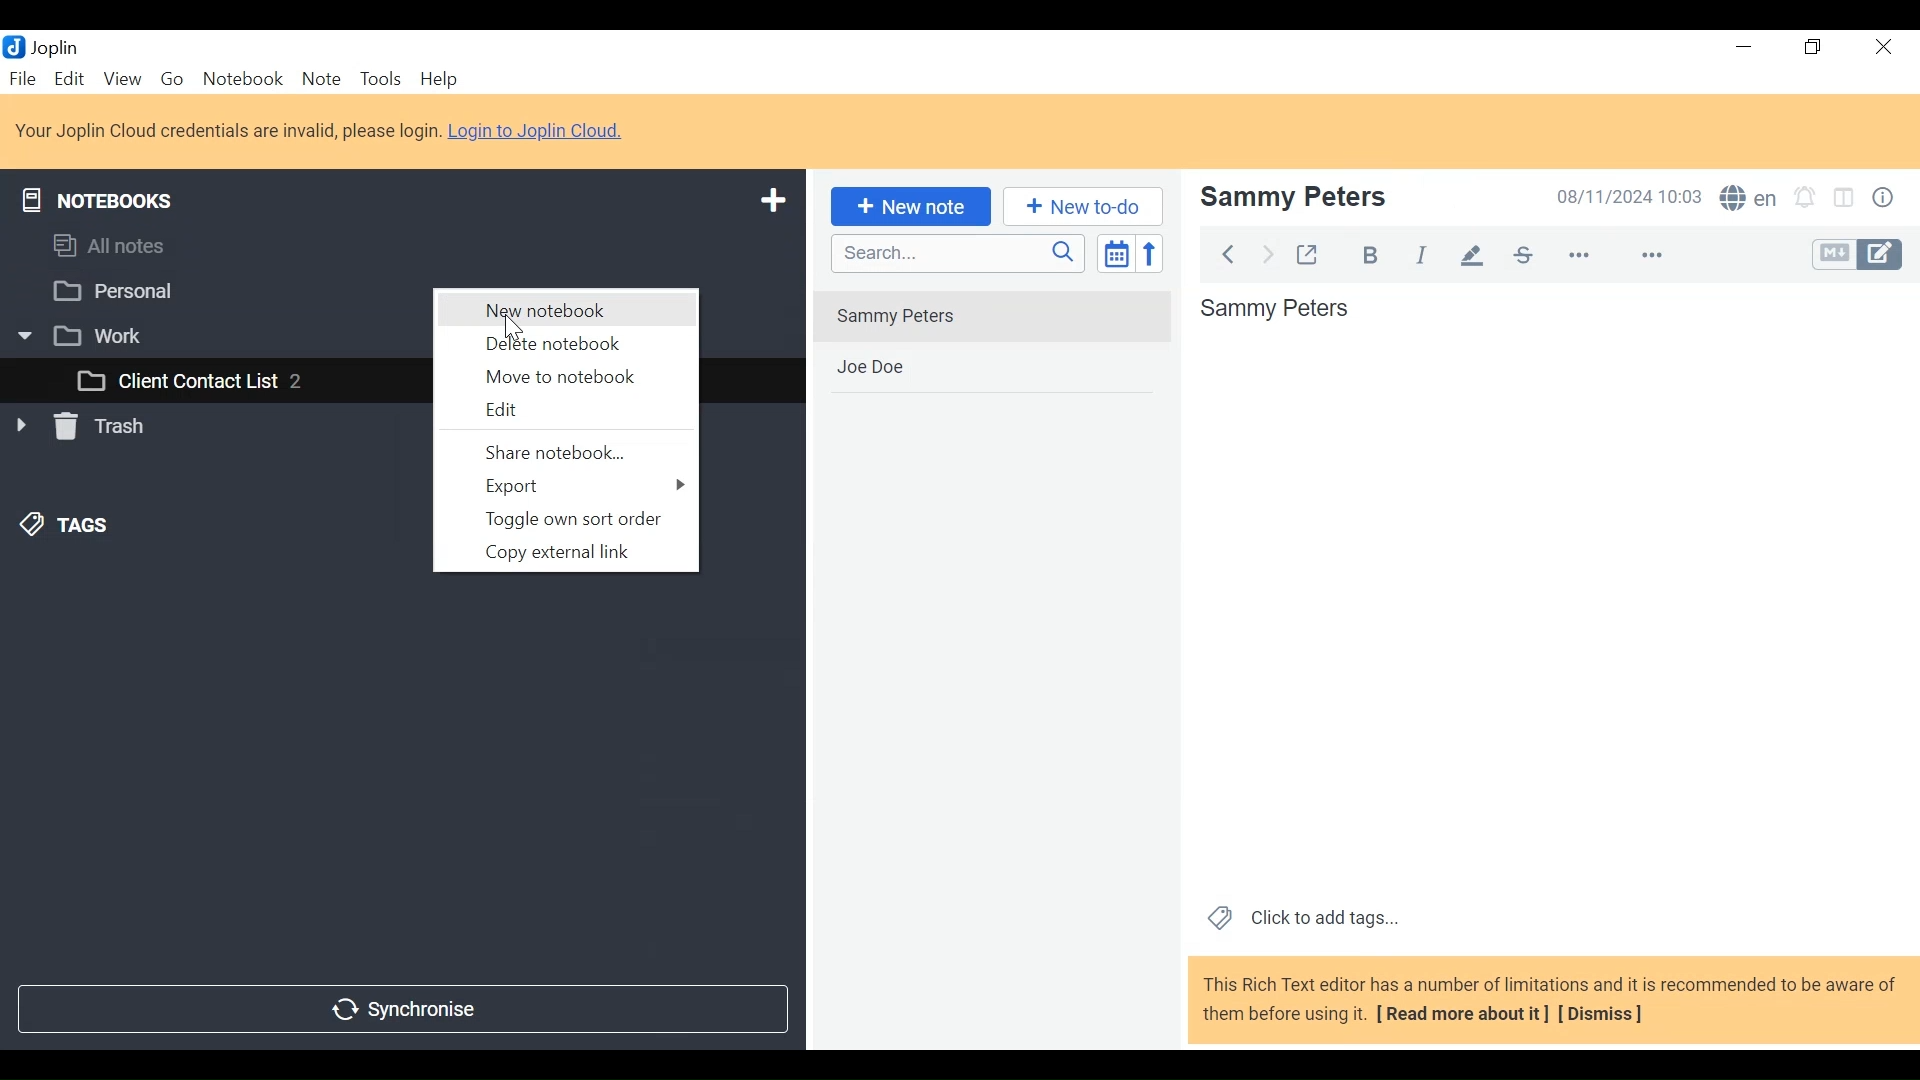 The width and height of the screenshot is (1920, 1080). What do you see at coordinates (1278, 312) in the screenshot?
I see `Sammy Peters` at bounding box center [1278, 312].